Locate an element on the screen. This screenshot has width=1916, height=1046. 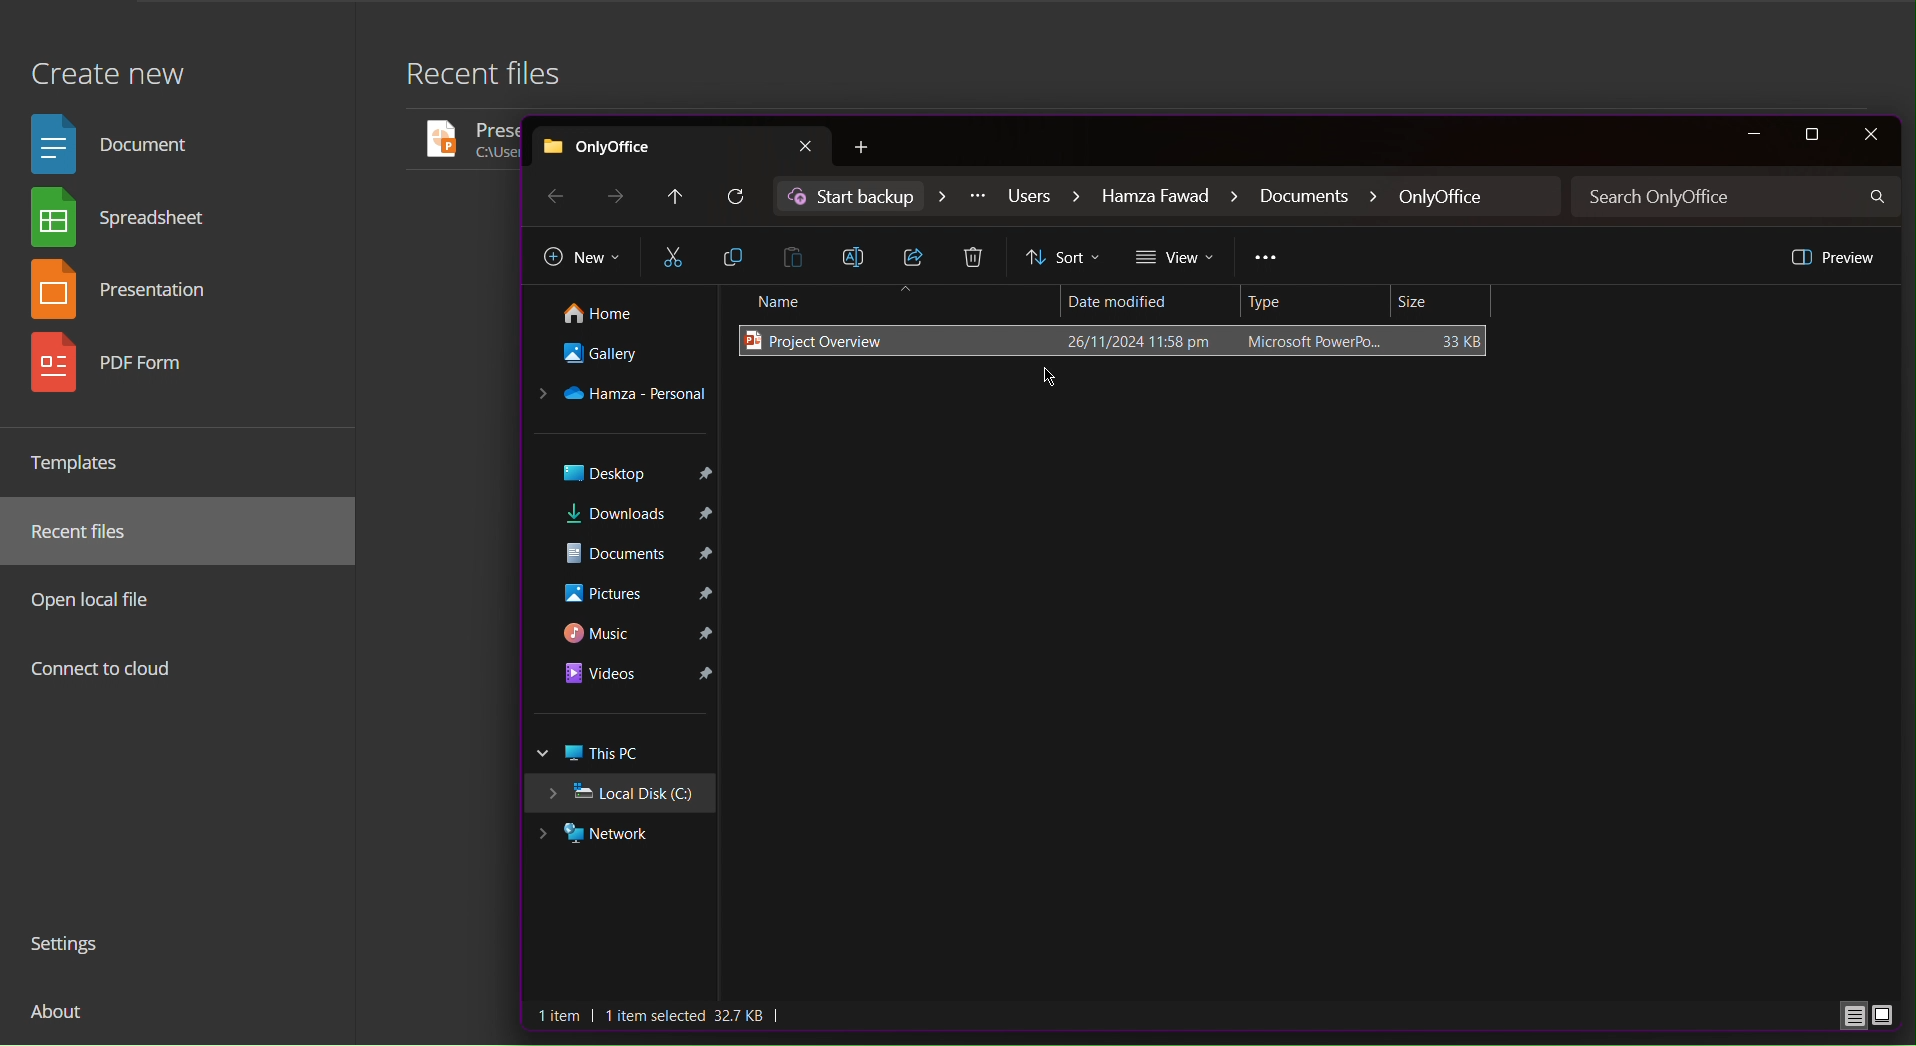
PDF Form is located at coordinates (127, 370).